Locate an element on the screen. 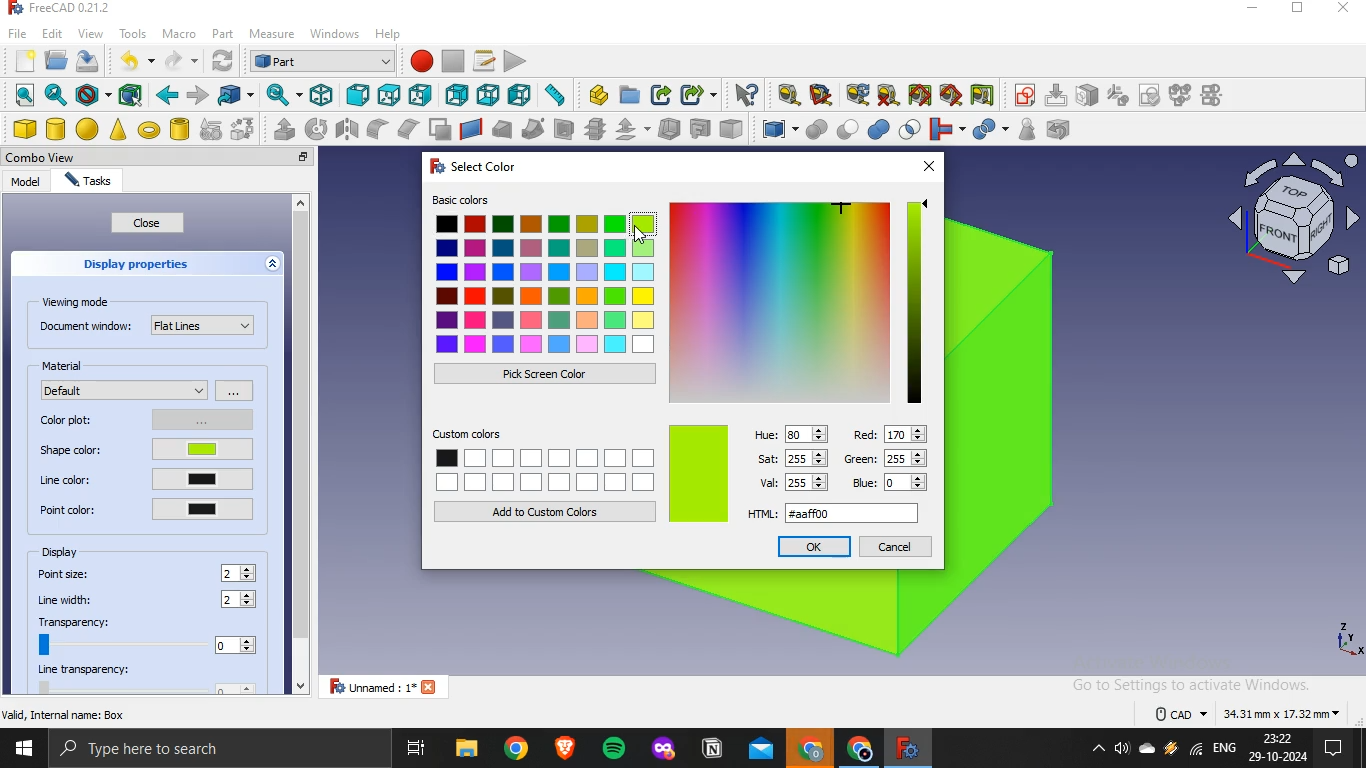 The image size is (1366, 768). google chrome is located at coordinates (516, 749).